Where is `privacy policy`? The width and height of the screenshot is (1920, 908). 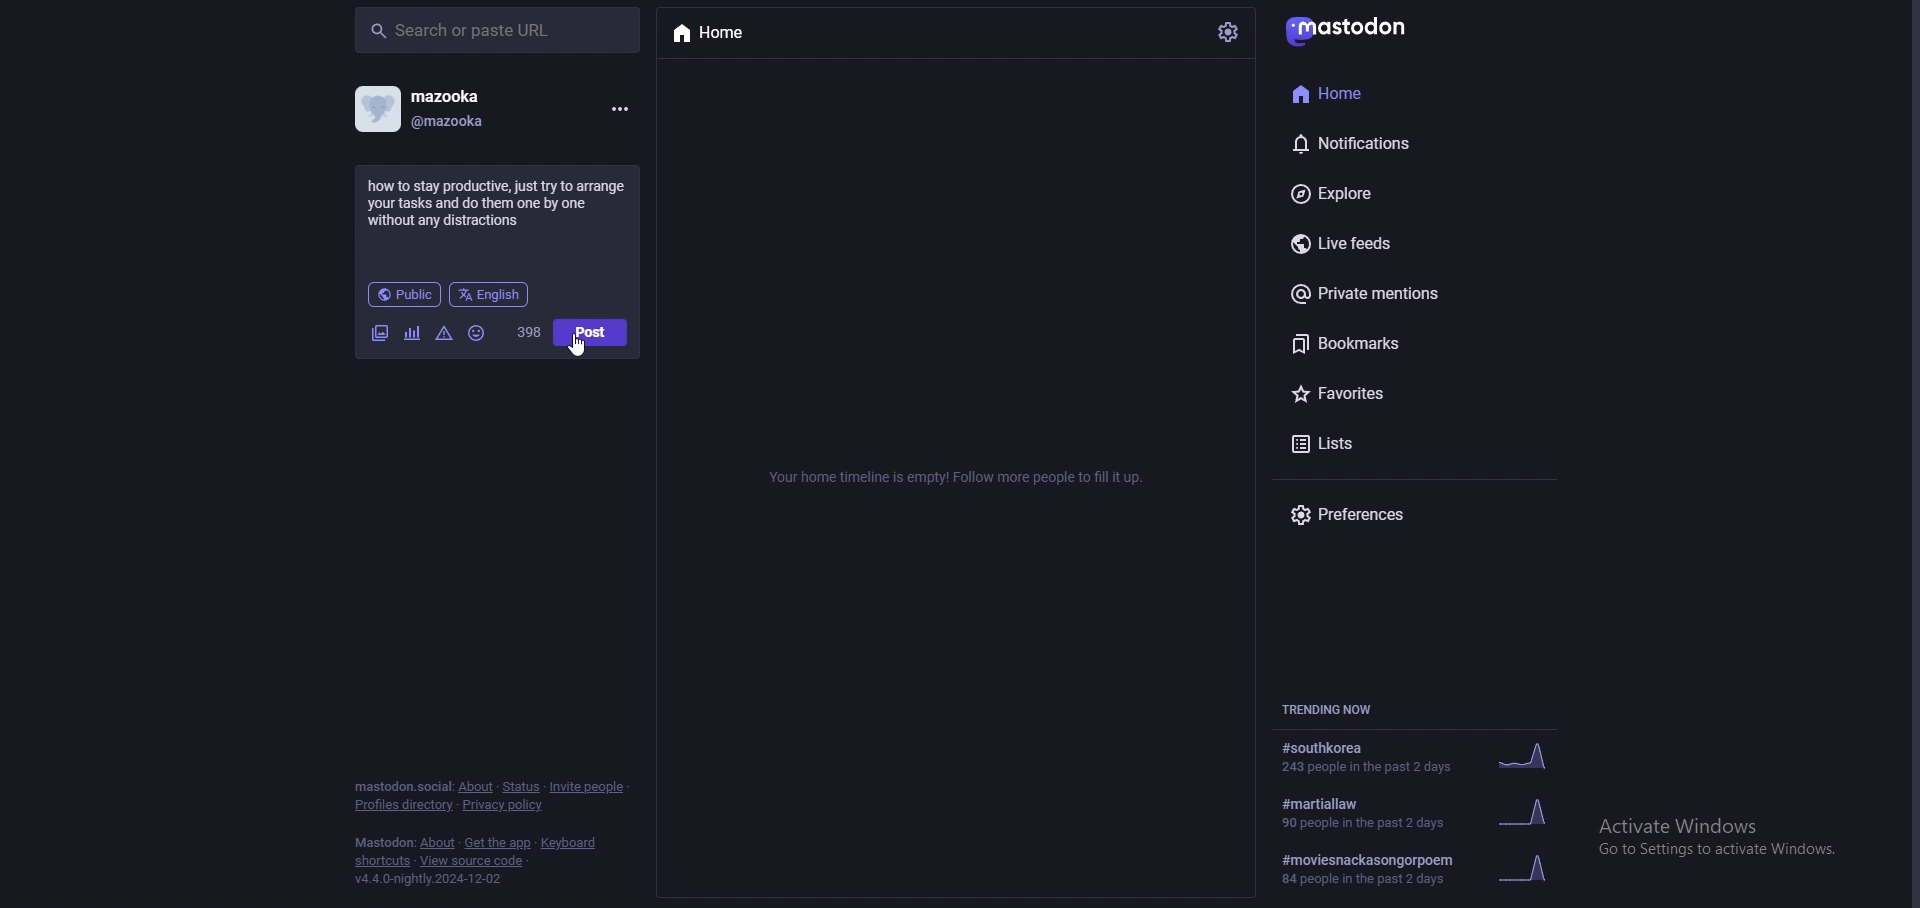 privacy policy is located at coordinates (507, 806).